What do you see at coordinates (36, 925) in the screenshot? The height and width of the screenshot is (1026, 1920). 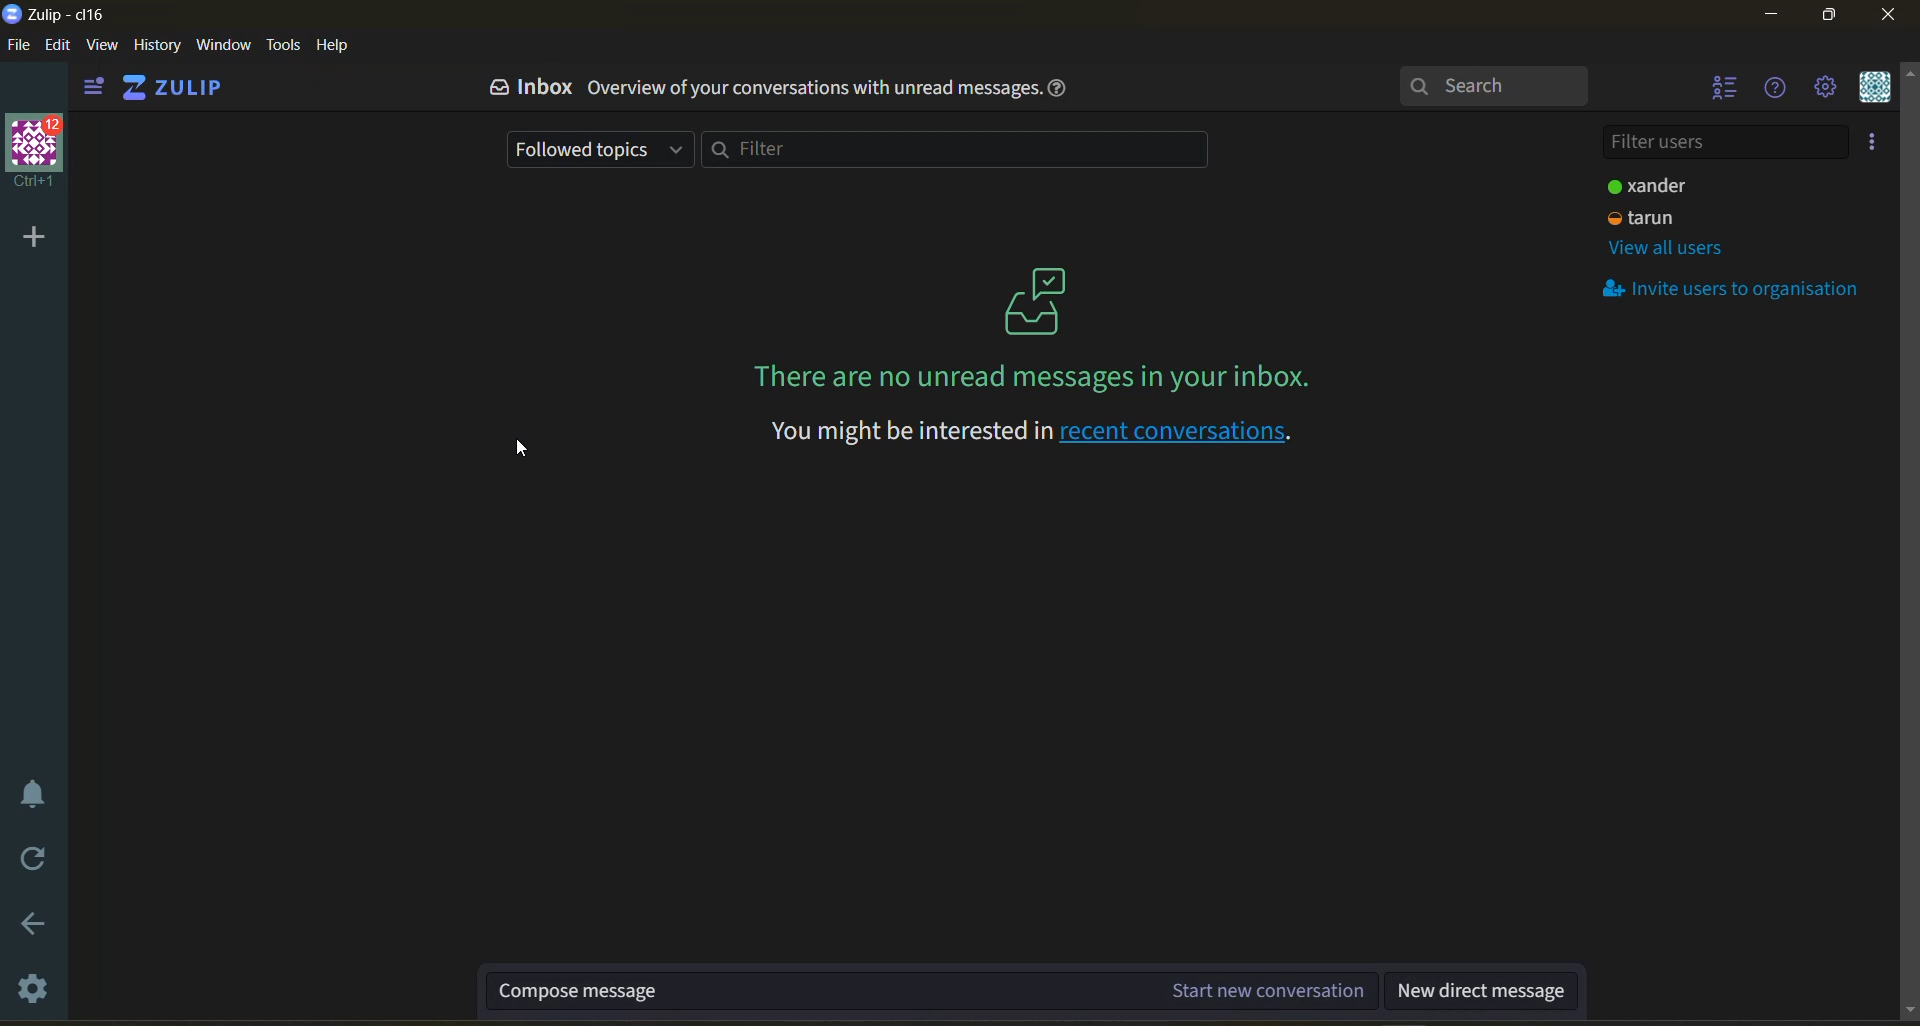 I see `go back` at bounding box center [36, 925].